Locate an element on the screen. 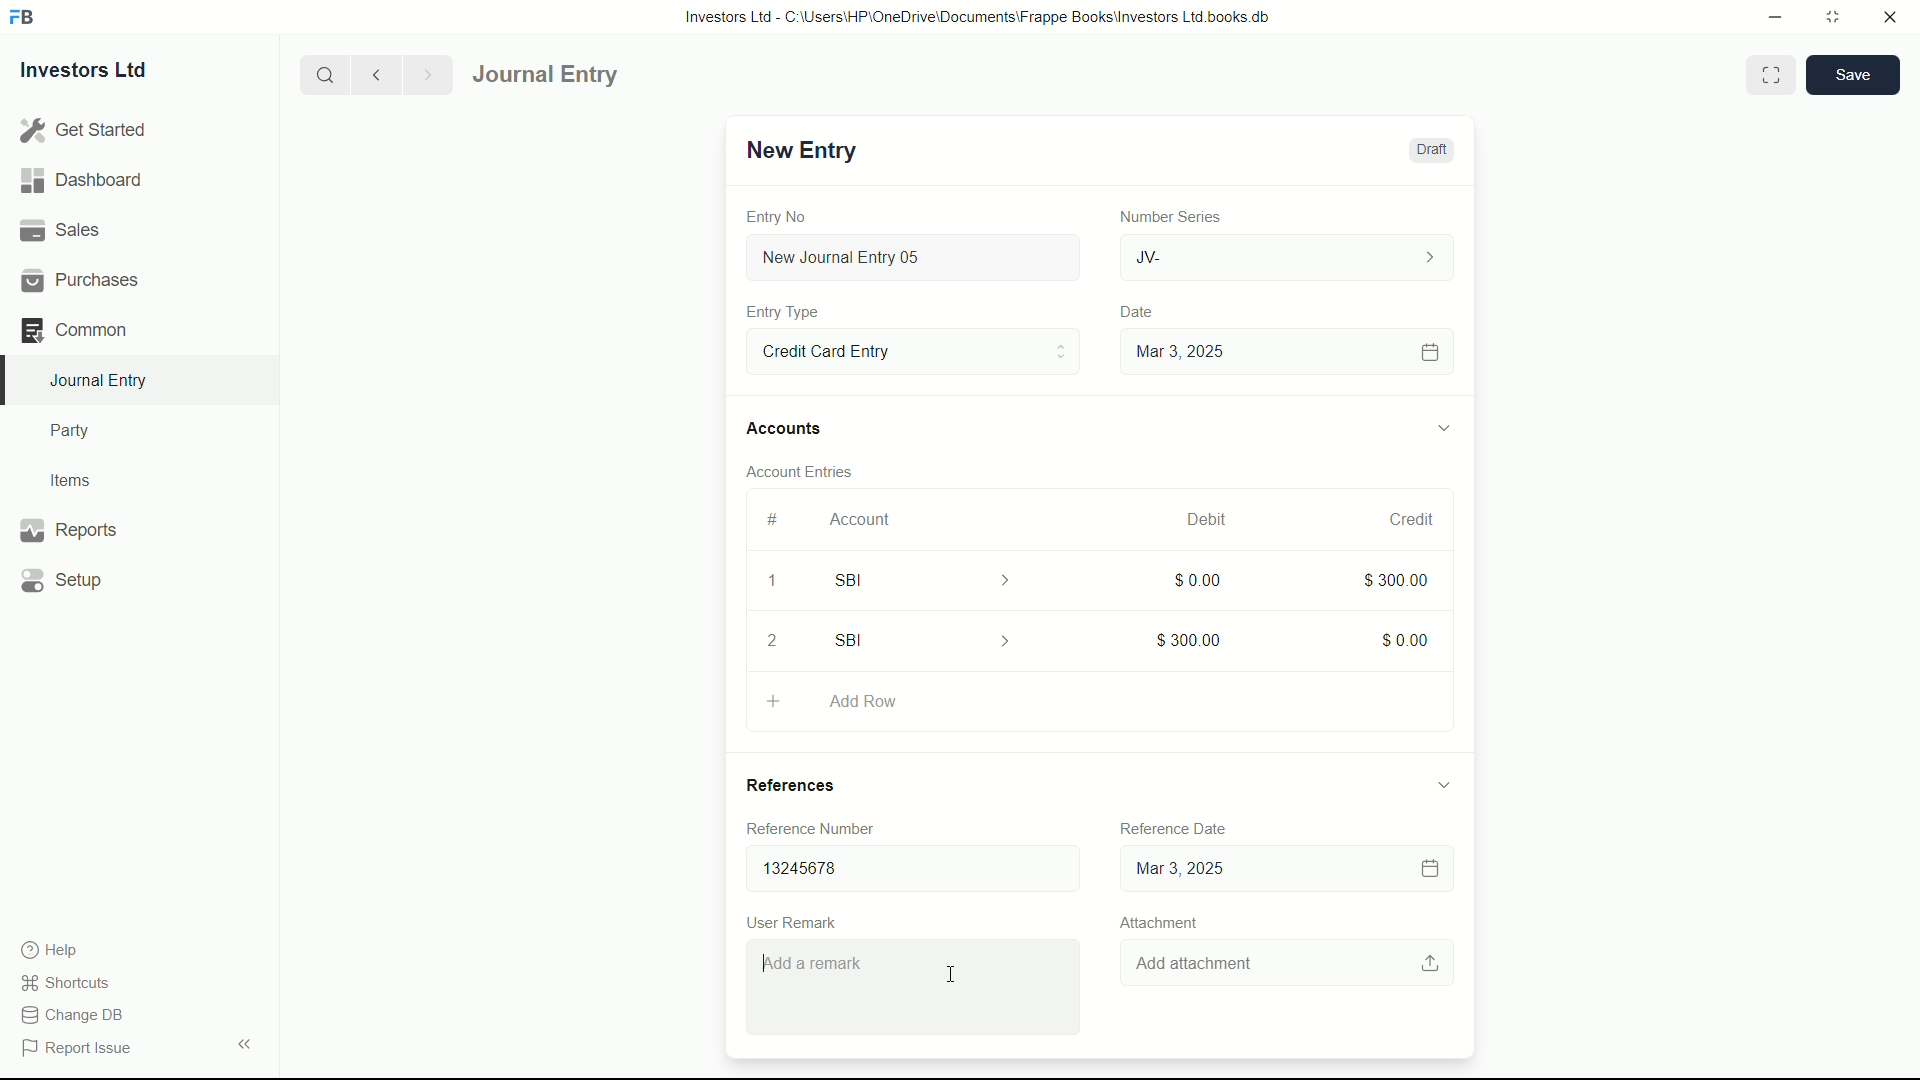 This screenshot has width=1920, height=1080. FrappeBooks logo is located at coordinates (22, 18).